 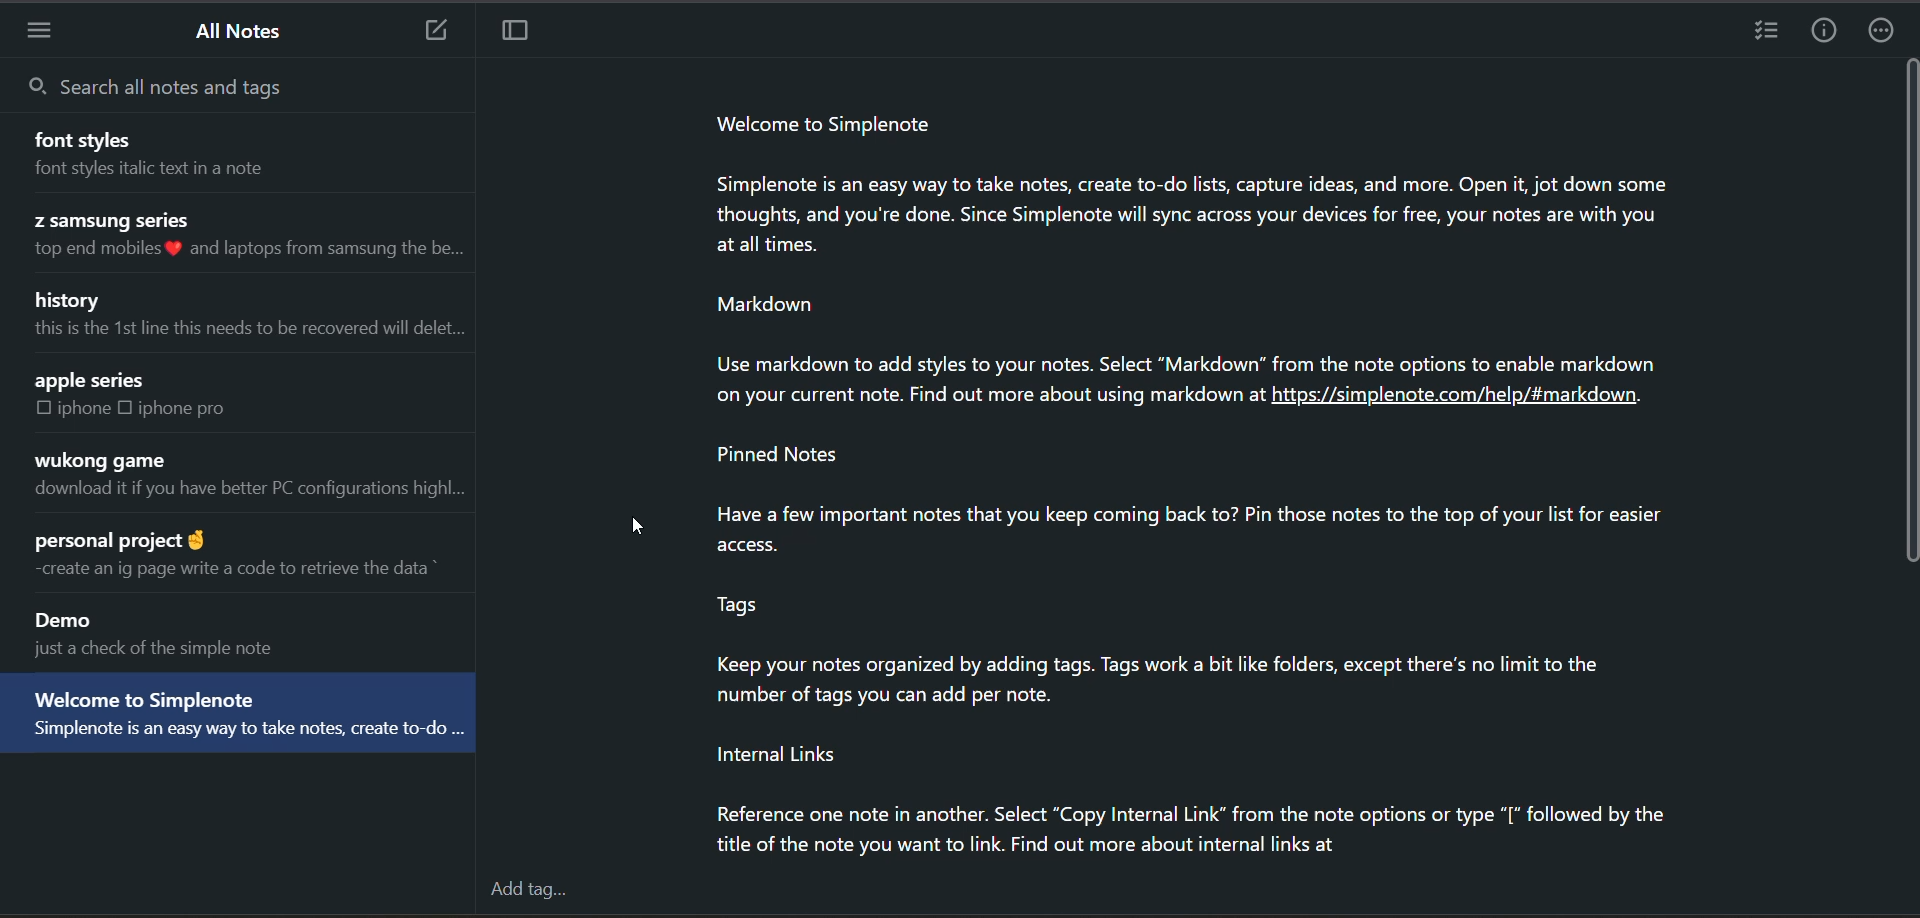 I want to click on iphone pro, so click(x=203, y=407).